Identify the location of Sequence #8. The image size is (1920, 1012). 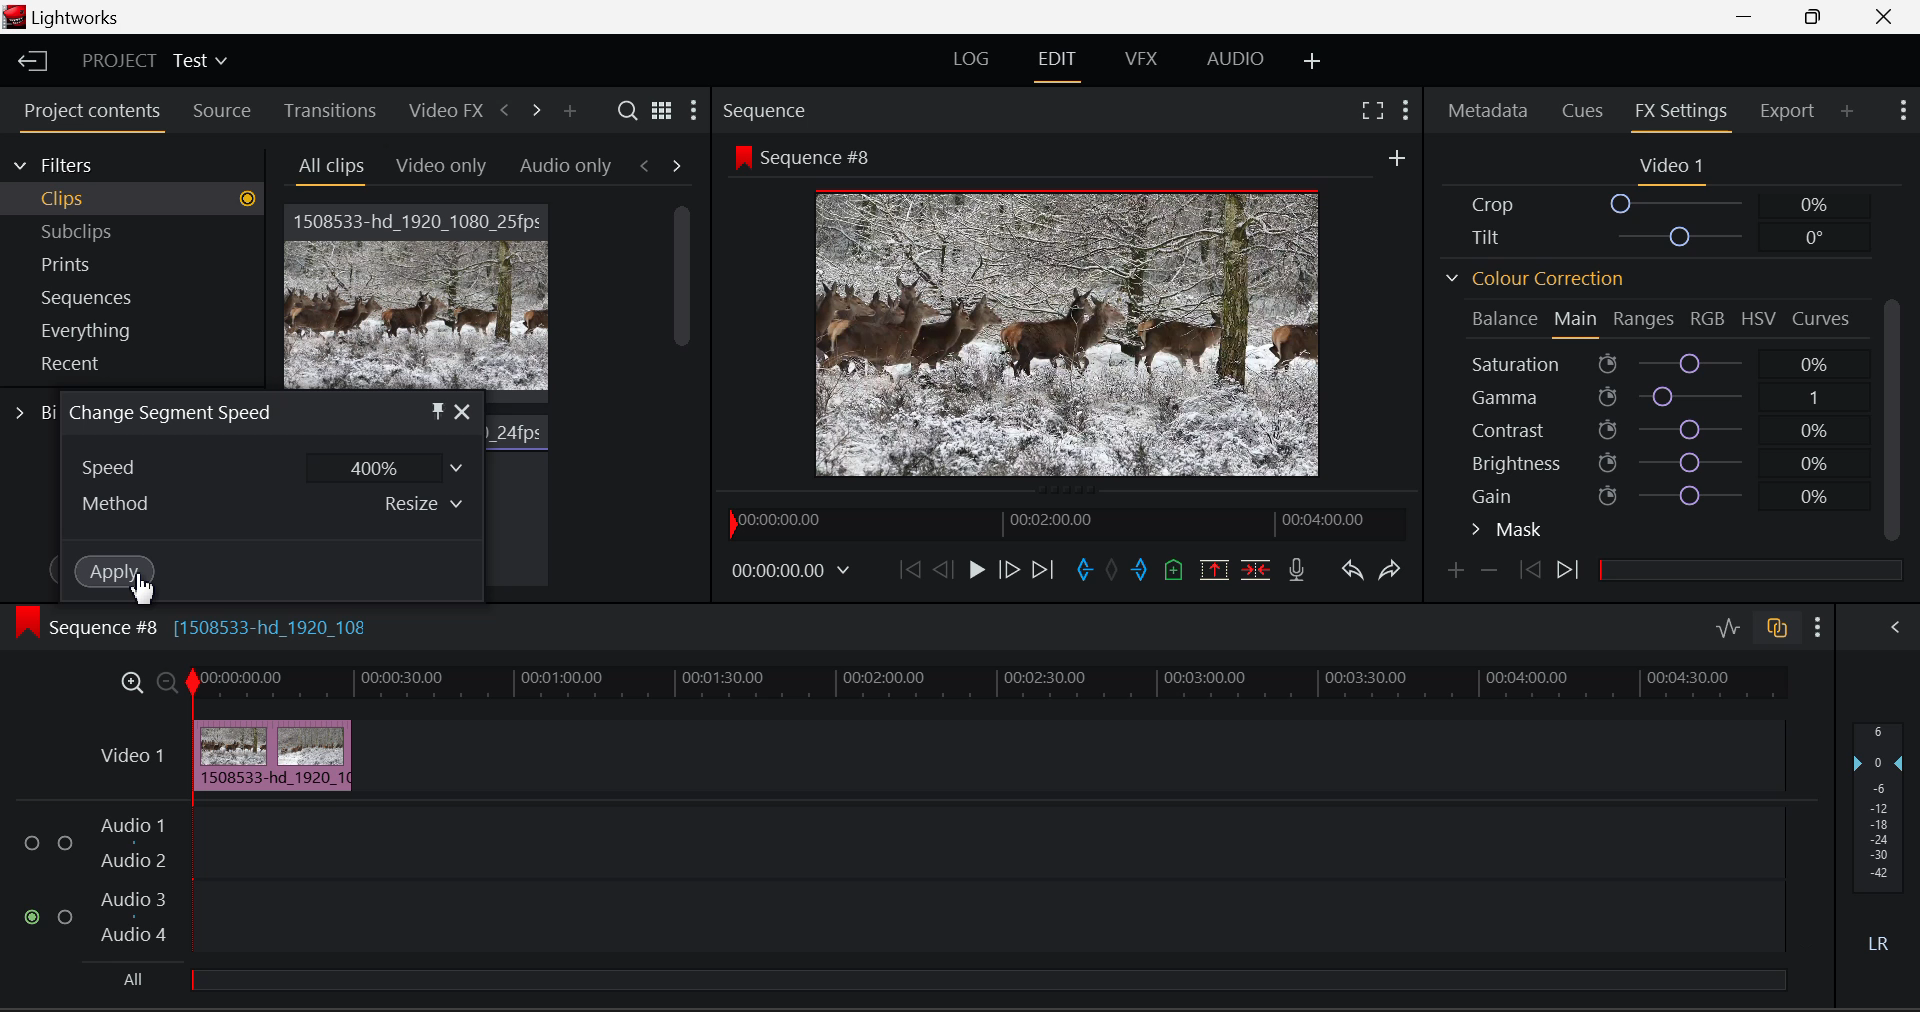
(803, 155).